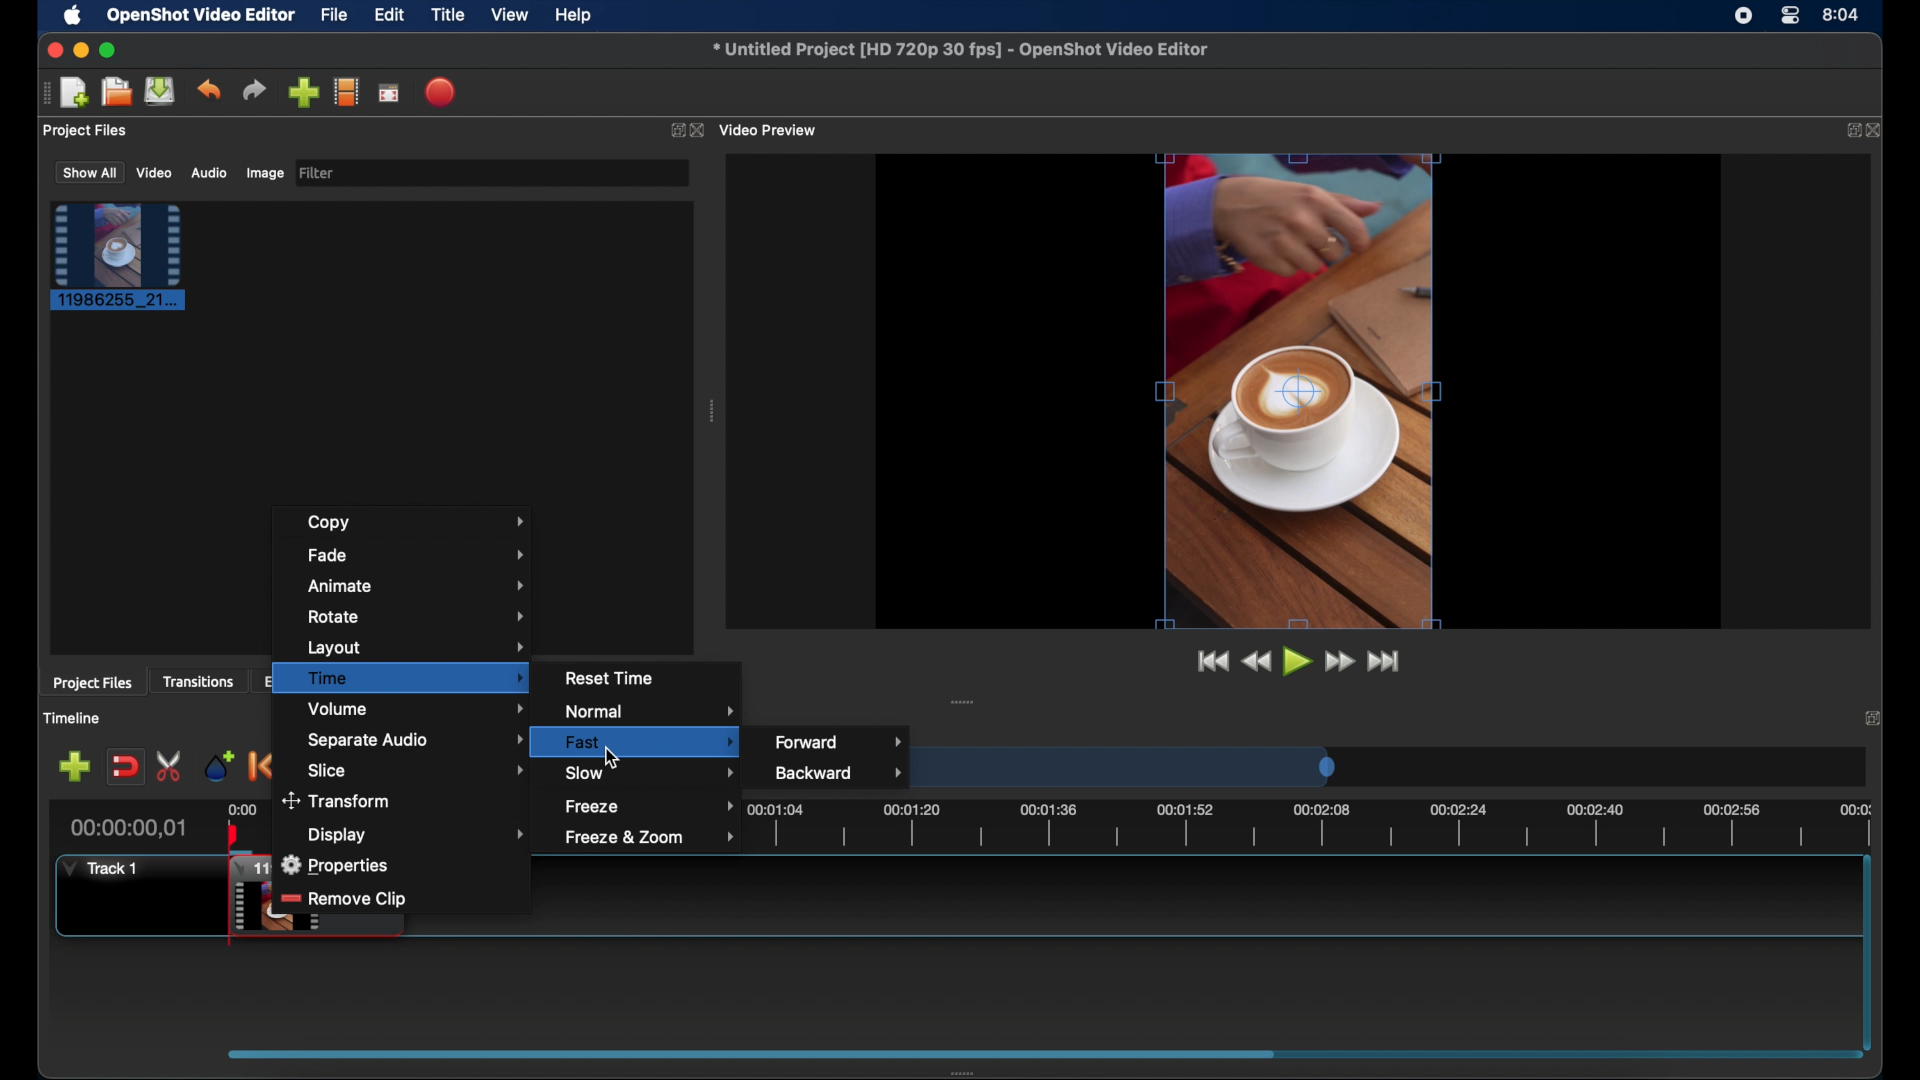  I want to click on timeline scale, so click(1136, 769).